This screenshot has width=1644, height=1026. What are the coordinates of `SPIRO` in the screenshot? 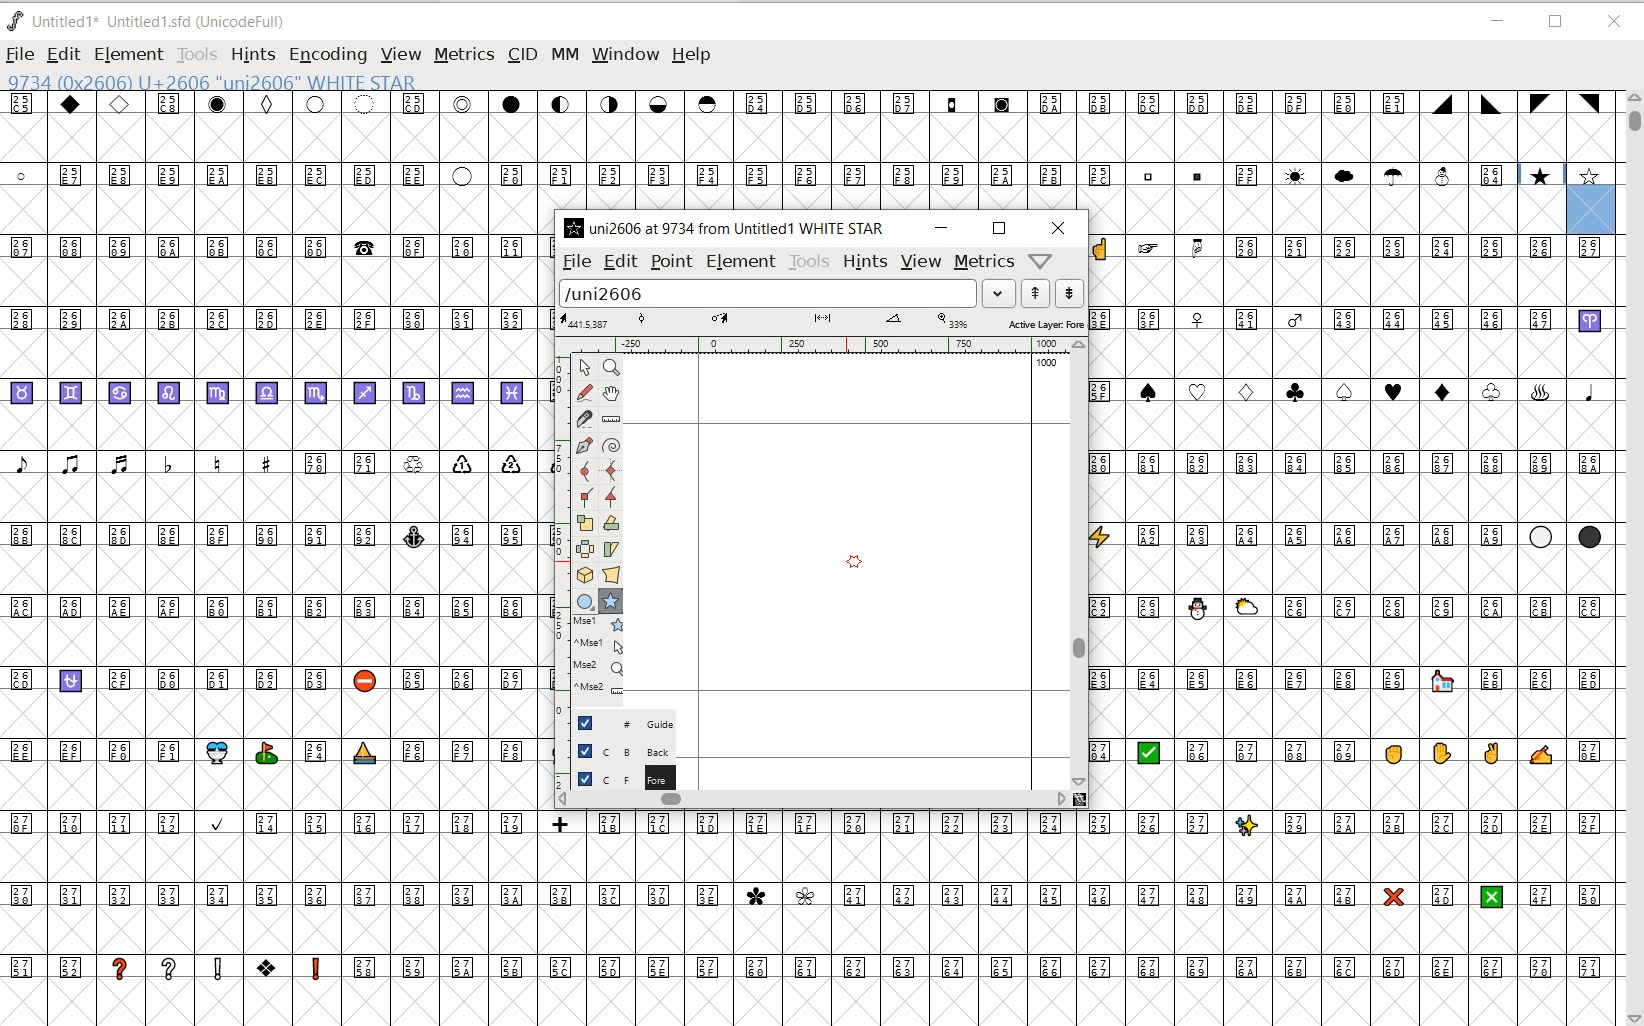 It's located at (612, 446).